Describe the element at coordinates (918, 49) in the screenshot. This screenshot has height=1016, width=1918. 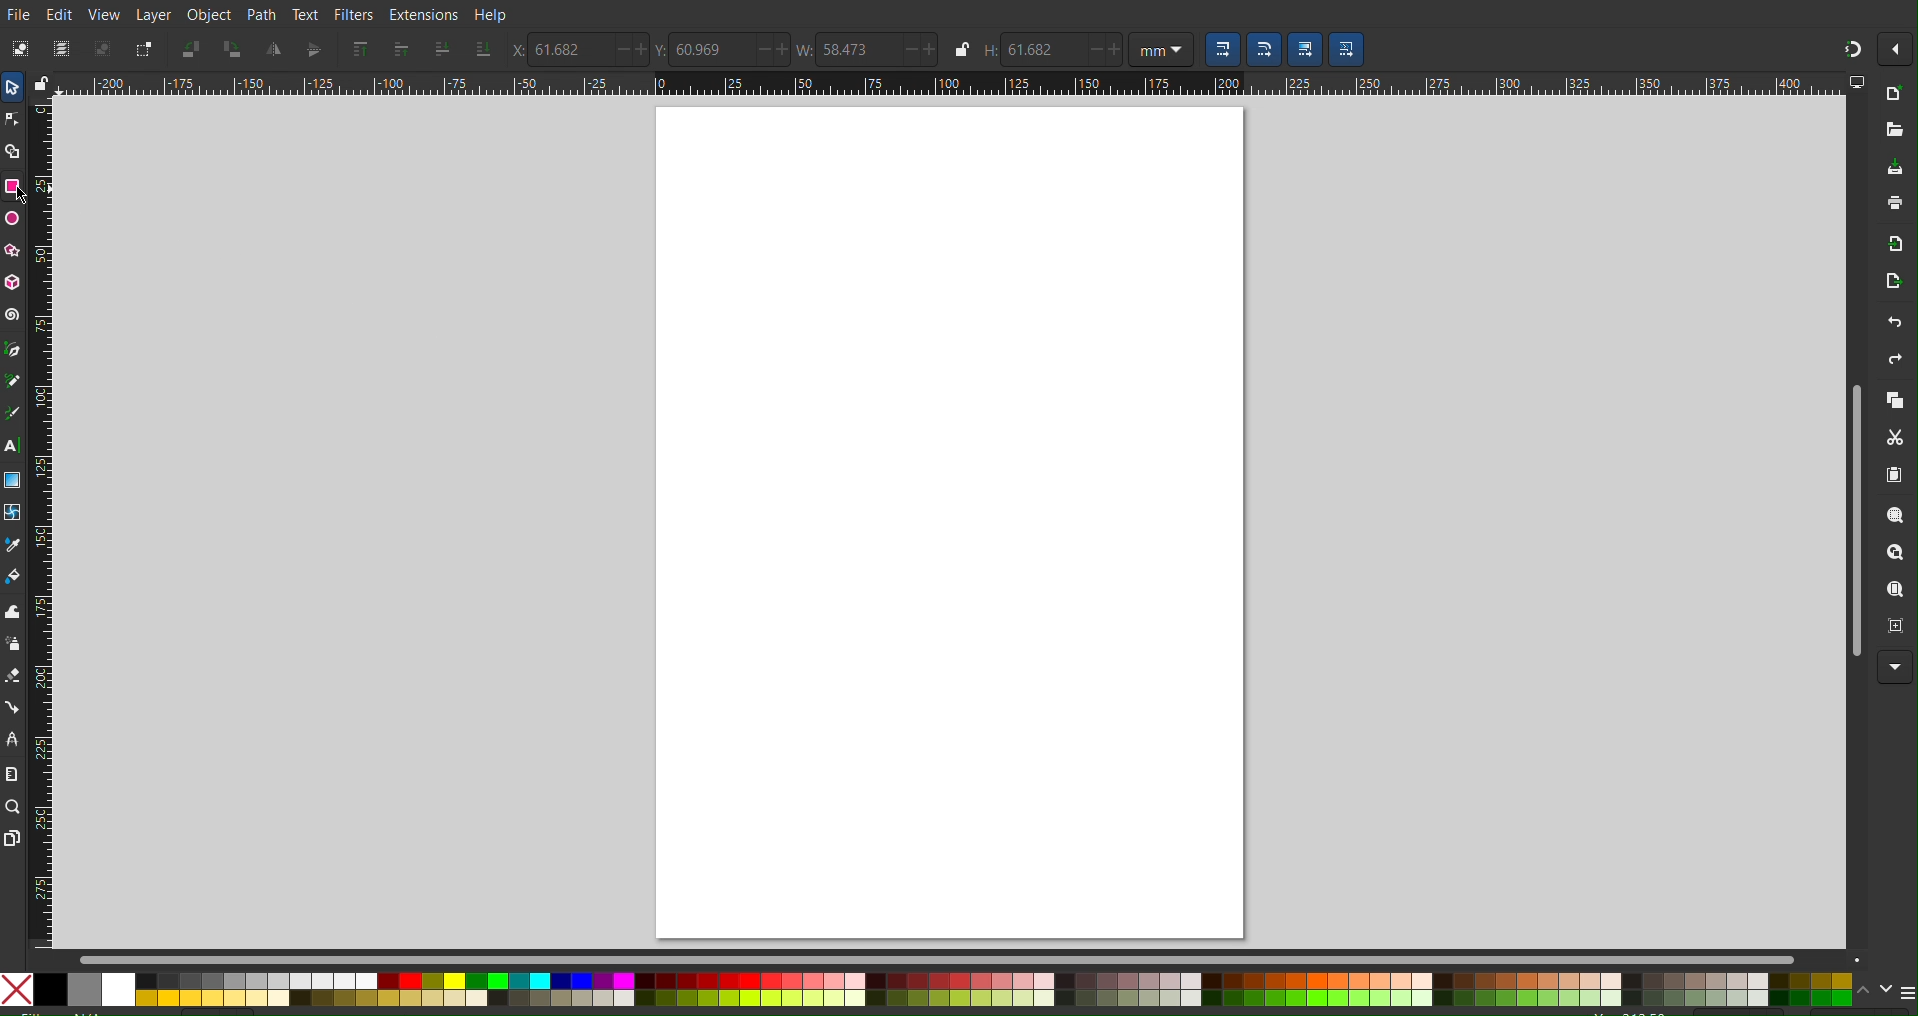
I see `increase/decrease` at that location.